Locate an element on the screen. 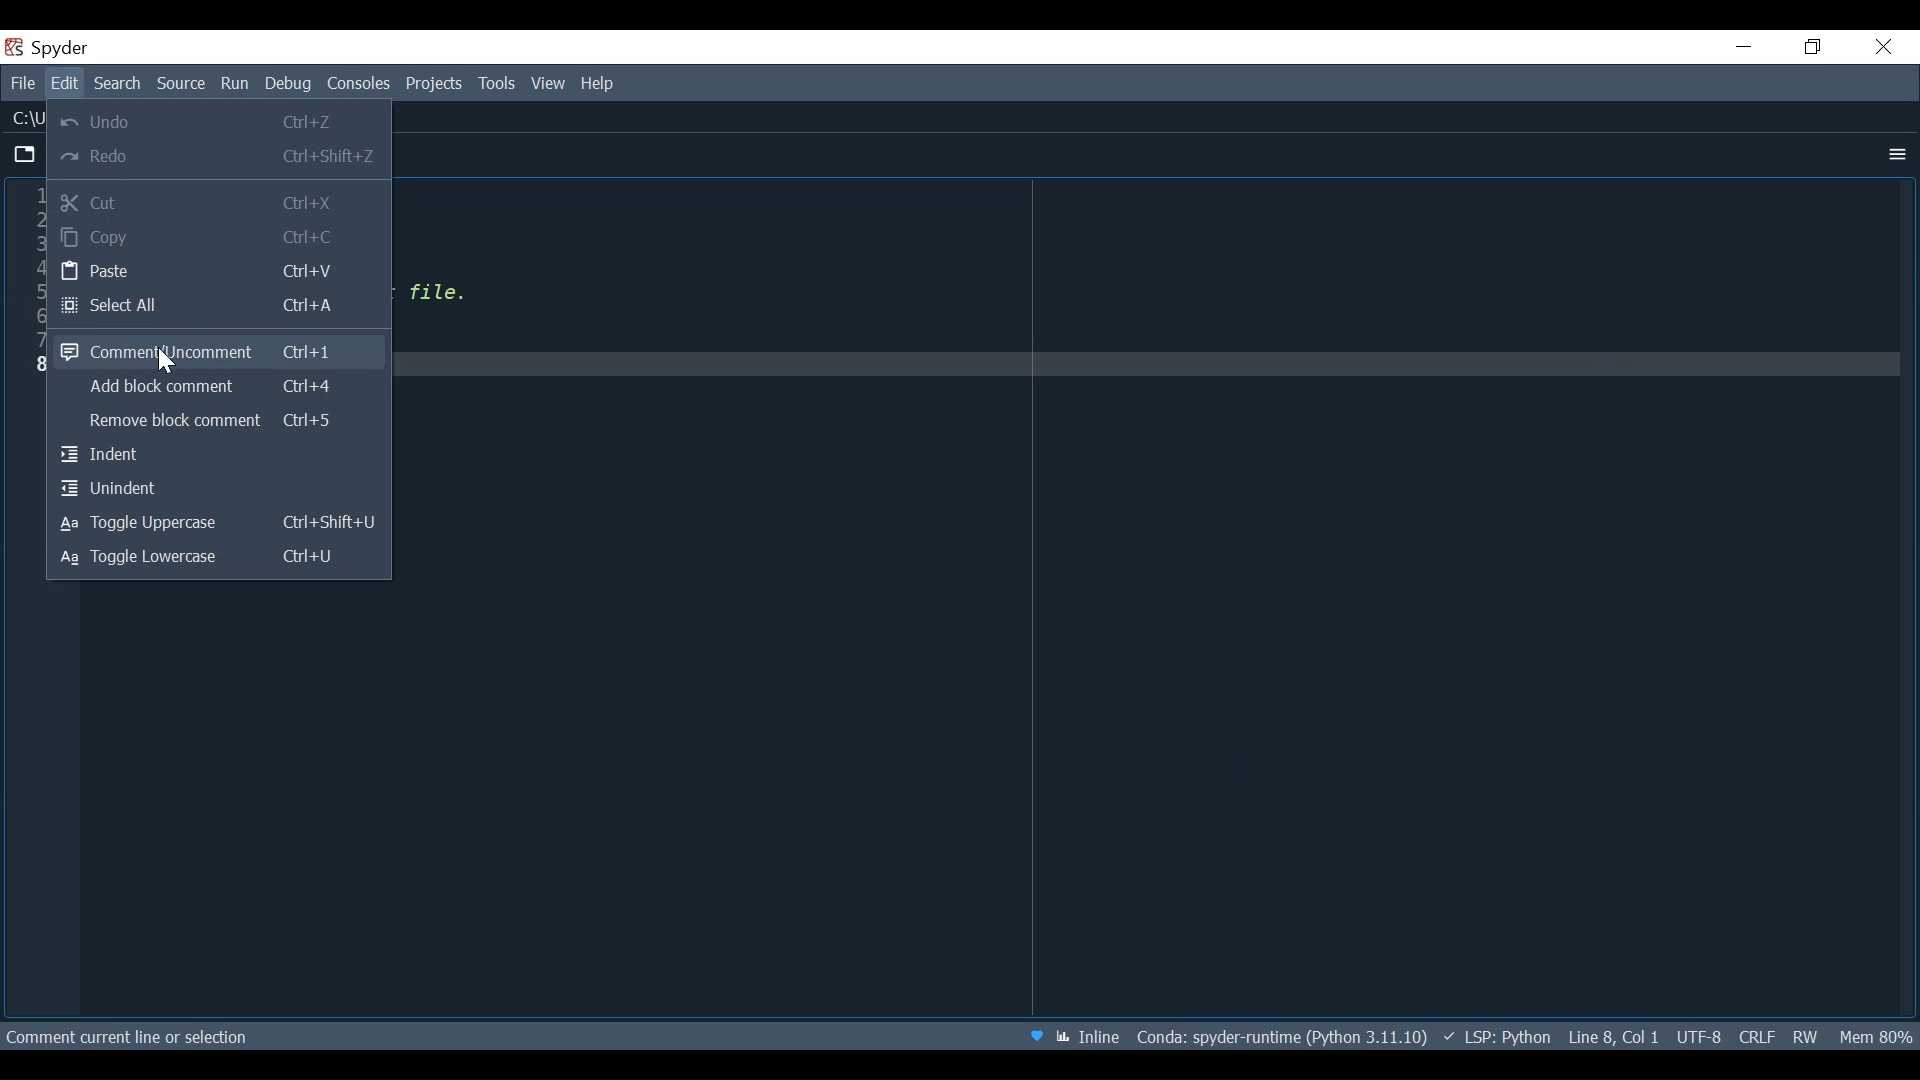  Run is located at coordinates (237, 84).